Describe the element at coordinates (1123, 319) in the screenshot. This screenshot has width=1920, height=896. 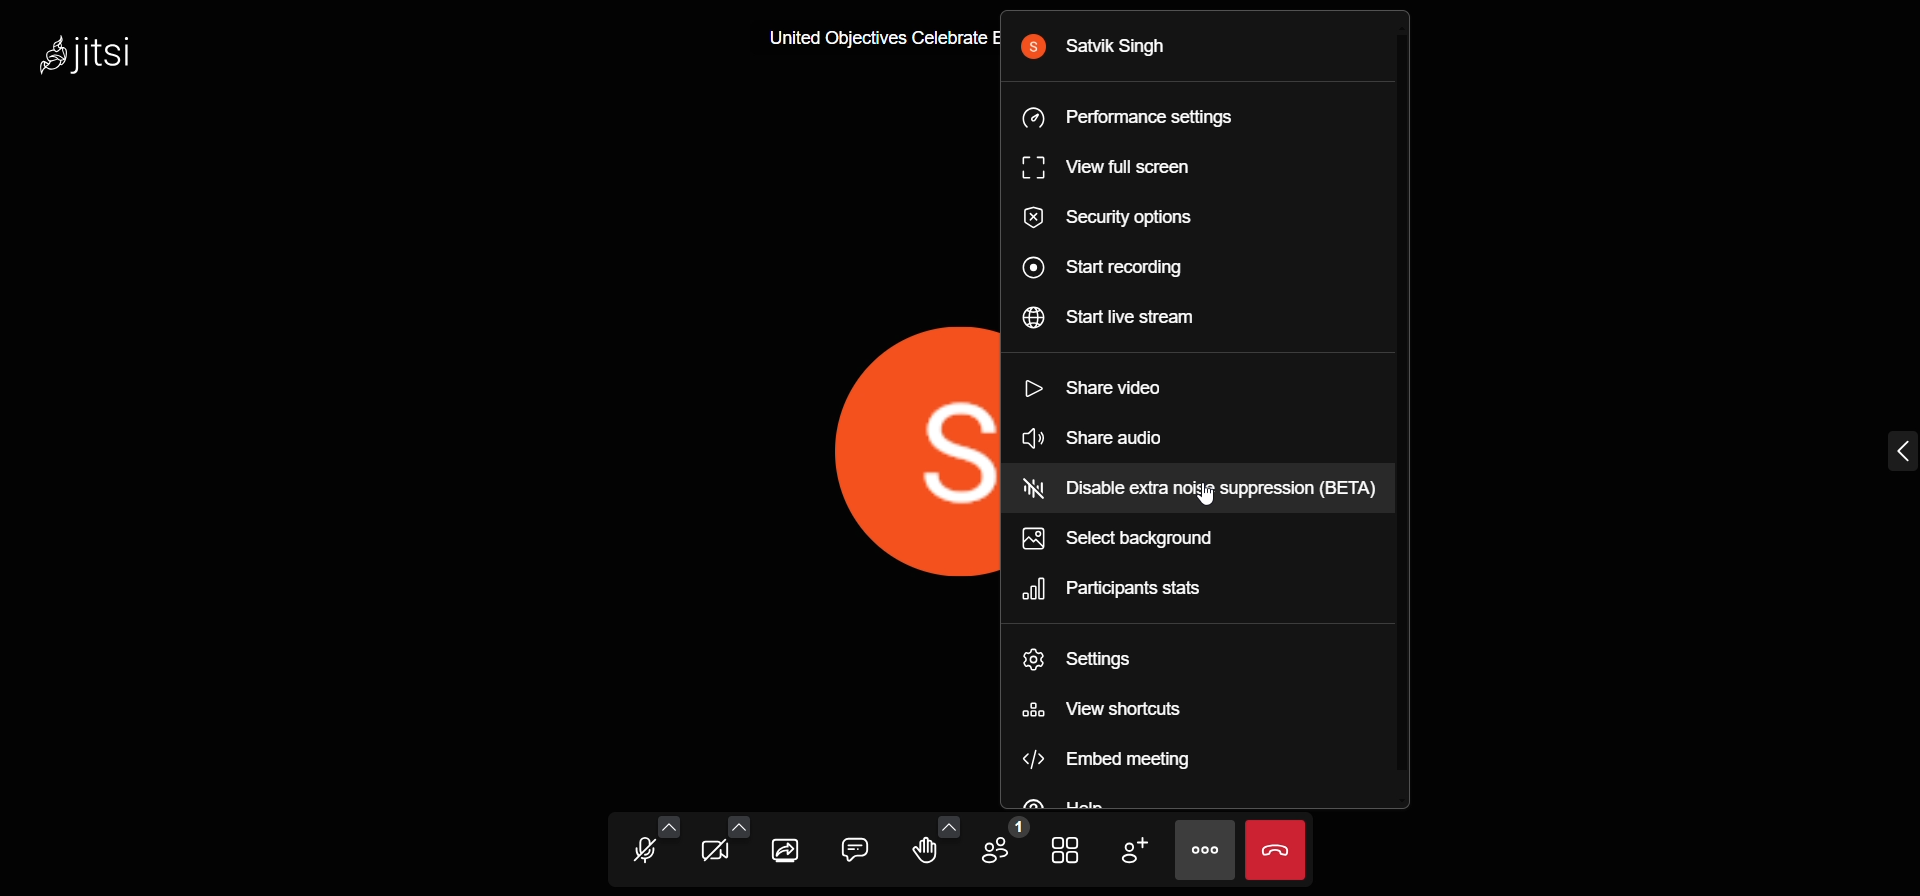
I see `start live stream` at that location.